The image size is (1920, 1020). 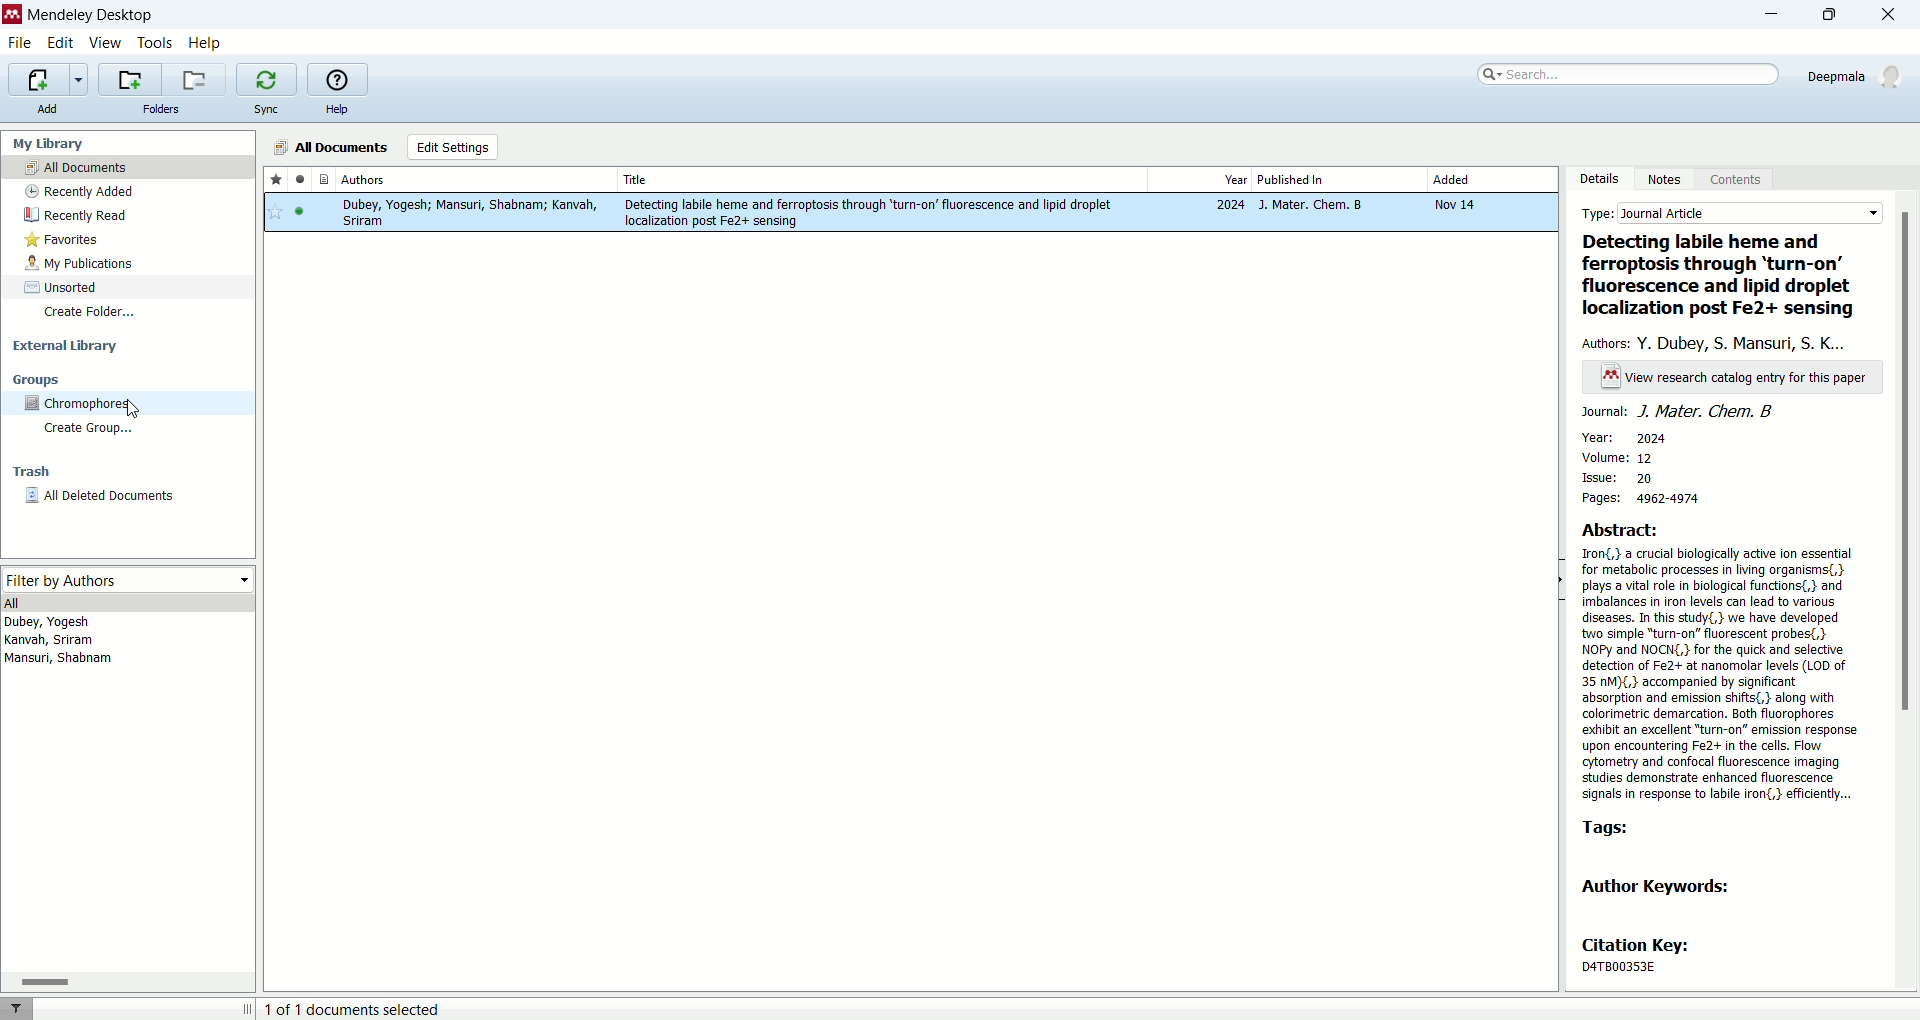 What do you see at coordinates (1669, 180) in the screenshot?
I see `notes` at bounding box center [1669, 180].